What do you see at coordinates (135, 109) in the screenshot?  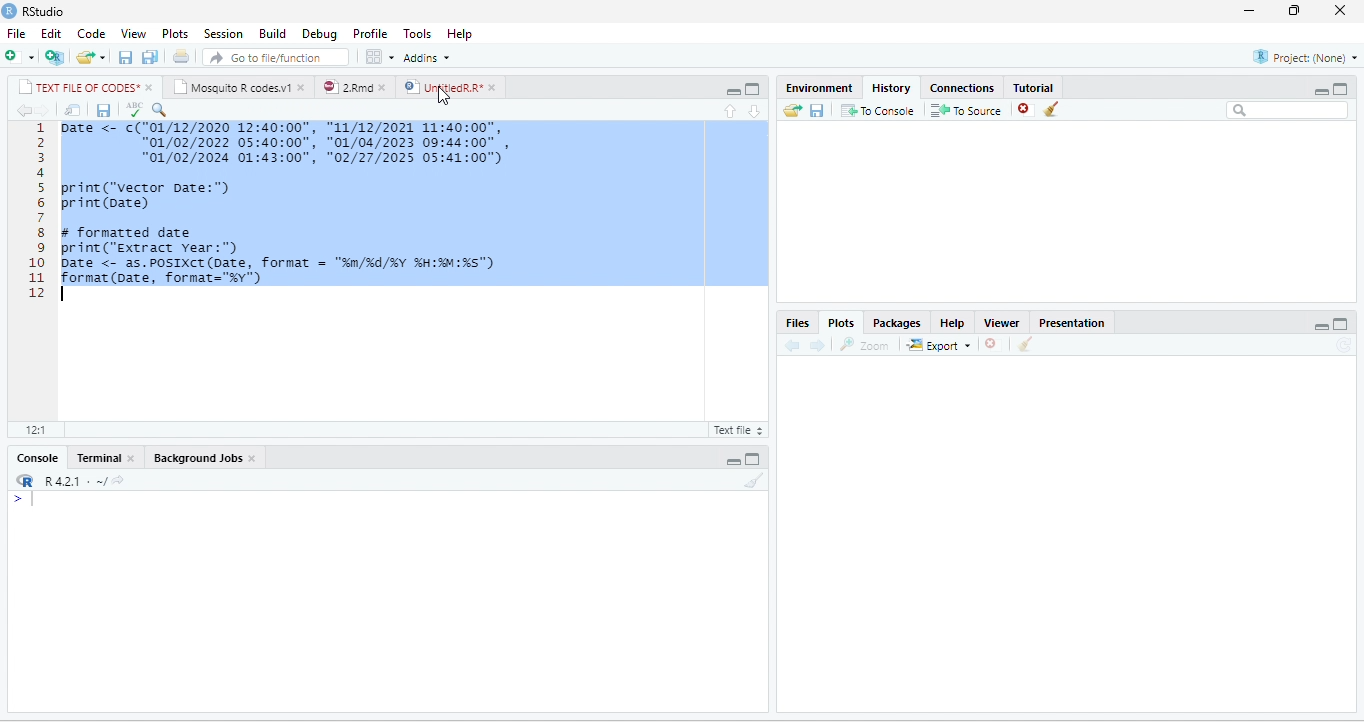 I see `ABC` at bounding box center [135, 109].